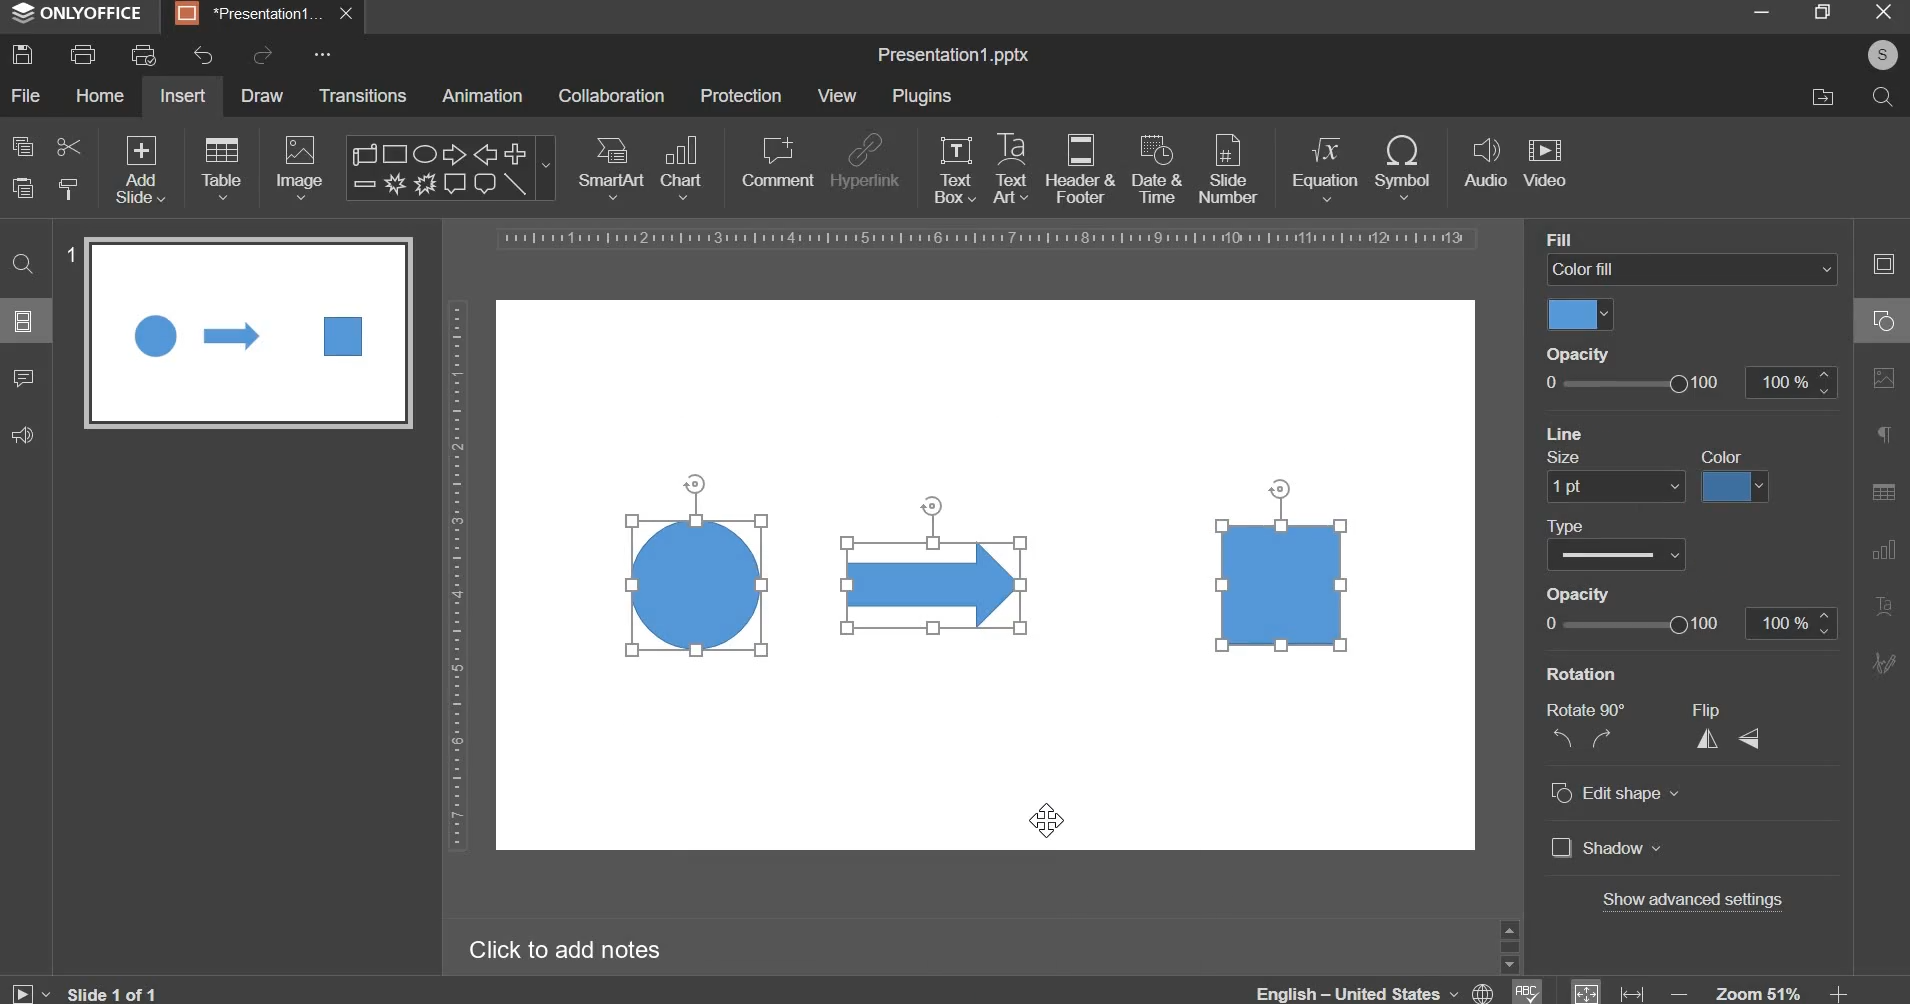 This screenshot has height=1004, width=1910. I want to click on protection, so click(741, 95).